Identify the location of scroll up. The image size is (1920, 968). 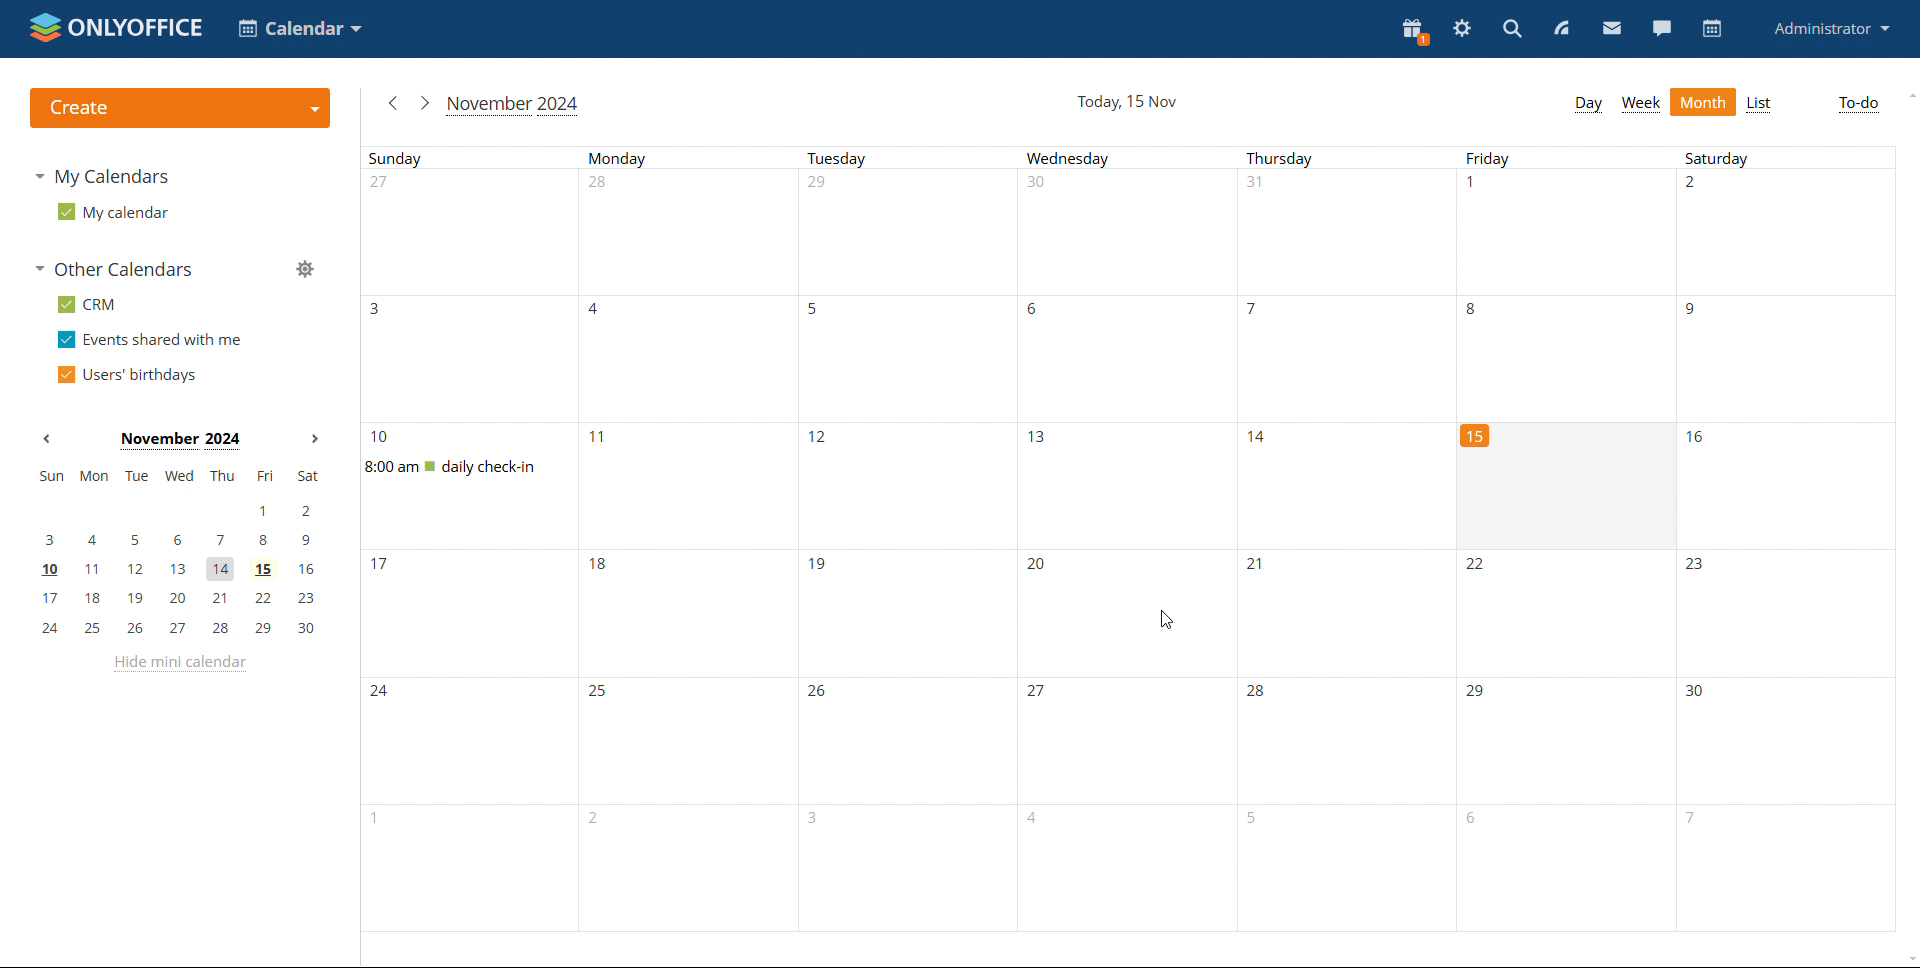
(1908, 95).